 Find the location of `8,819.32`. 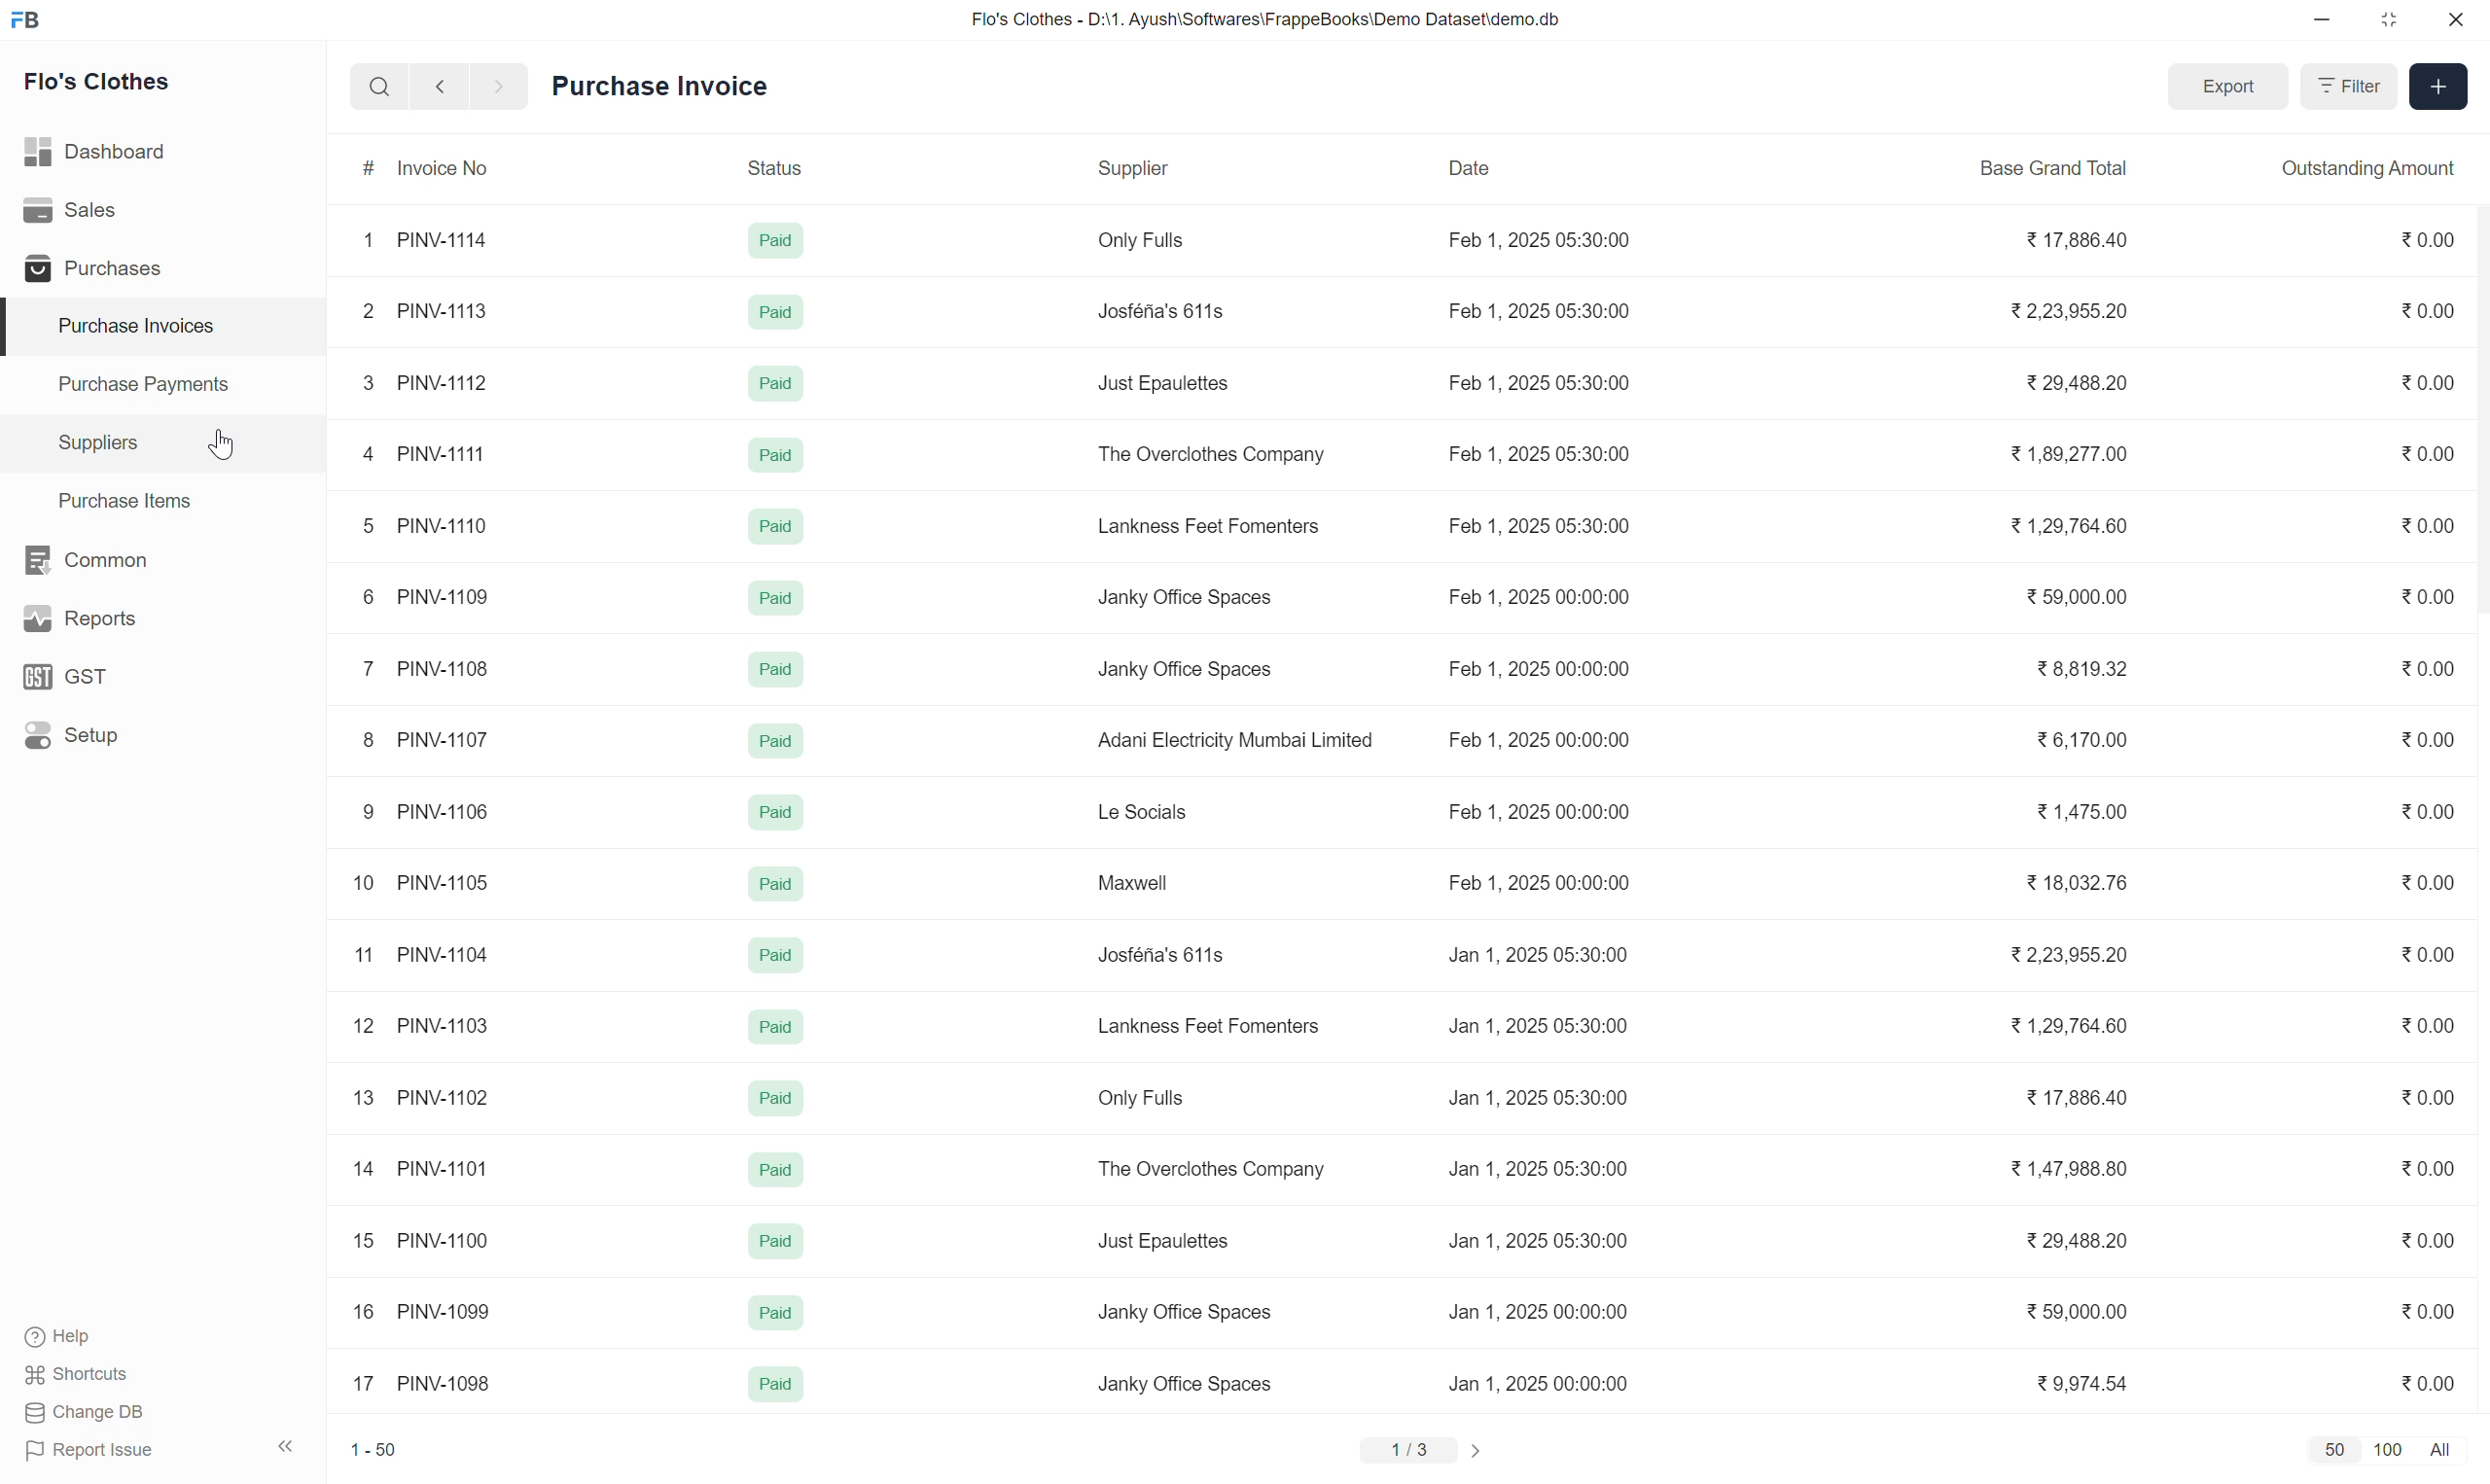

8,819.32 is located at coordinates (2081, 668).